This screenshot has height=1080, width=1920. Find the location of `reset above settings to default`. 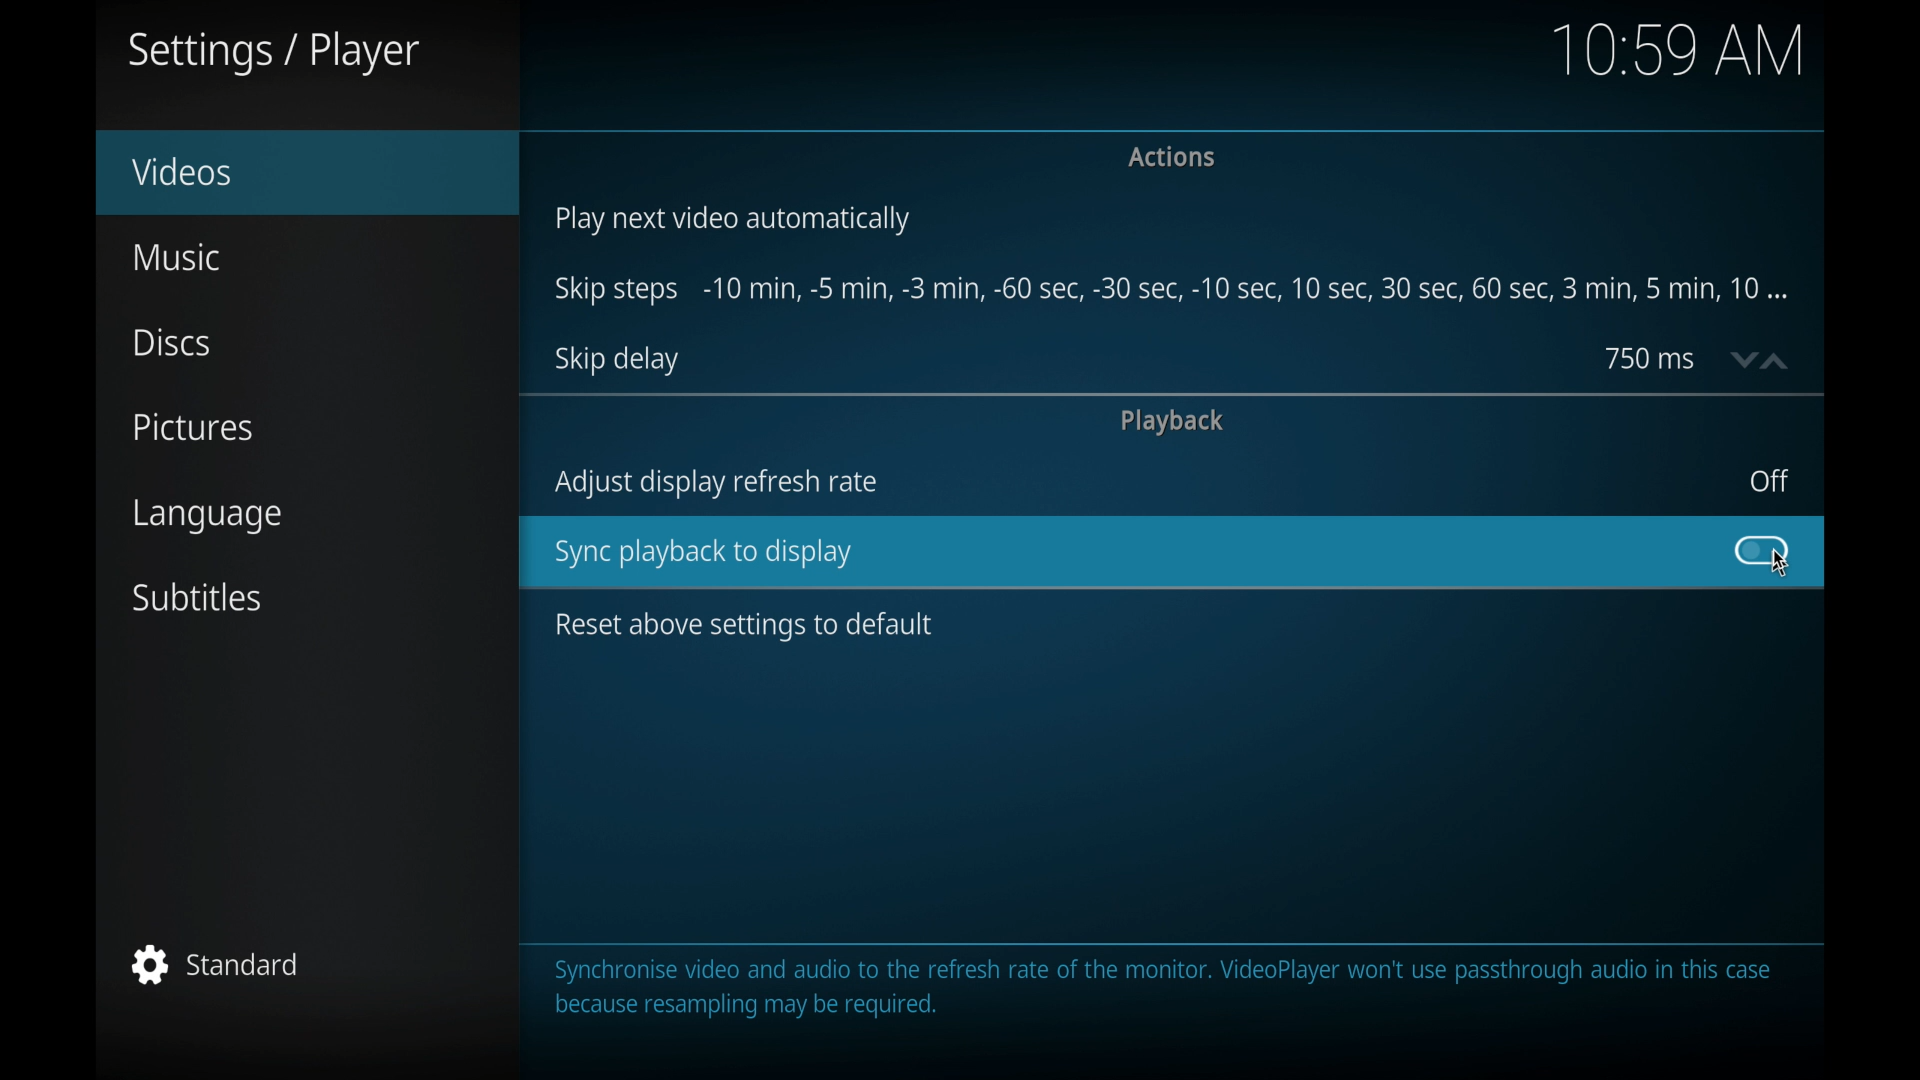

reset above settings to default is located at coordinates (750, 626).